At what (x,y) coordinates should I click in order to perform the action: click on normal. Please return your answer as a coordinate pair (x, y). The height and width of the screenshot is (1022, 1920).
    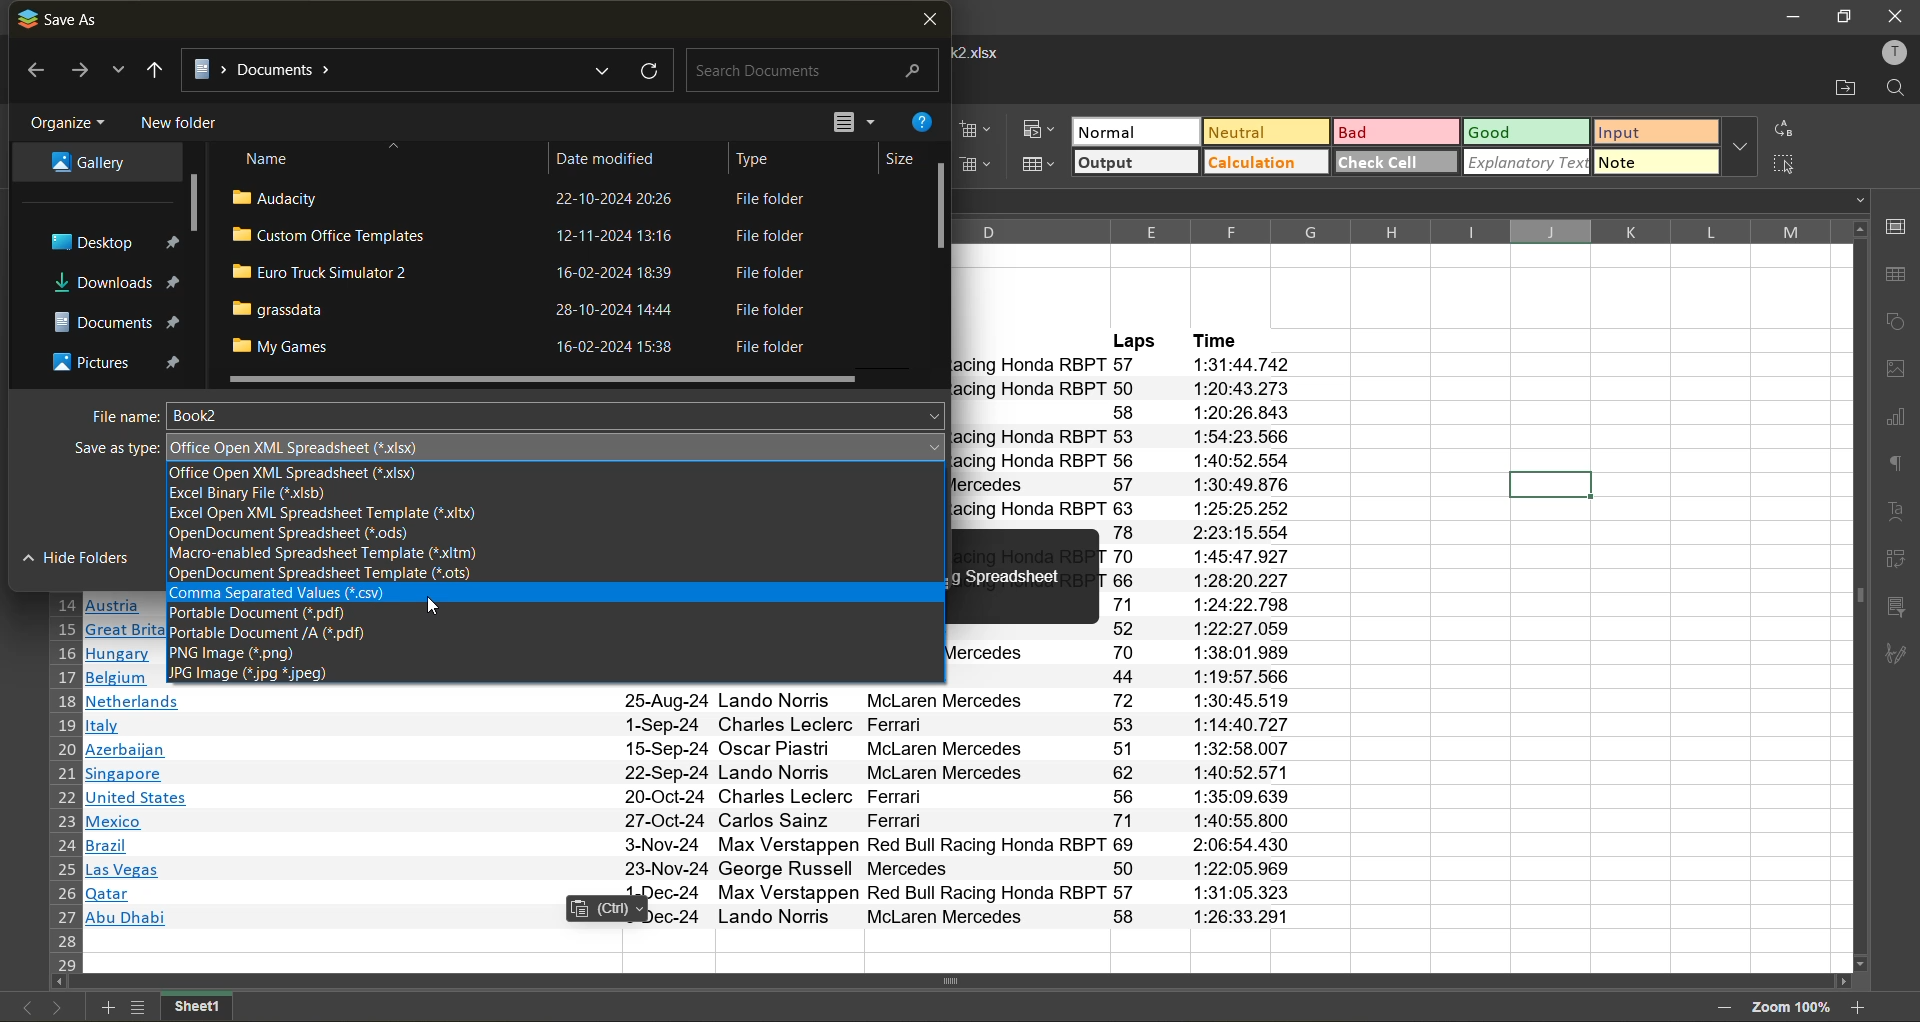
    Looking at the image, I should click on (1135, 130).